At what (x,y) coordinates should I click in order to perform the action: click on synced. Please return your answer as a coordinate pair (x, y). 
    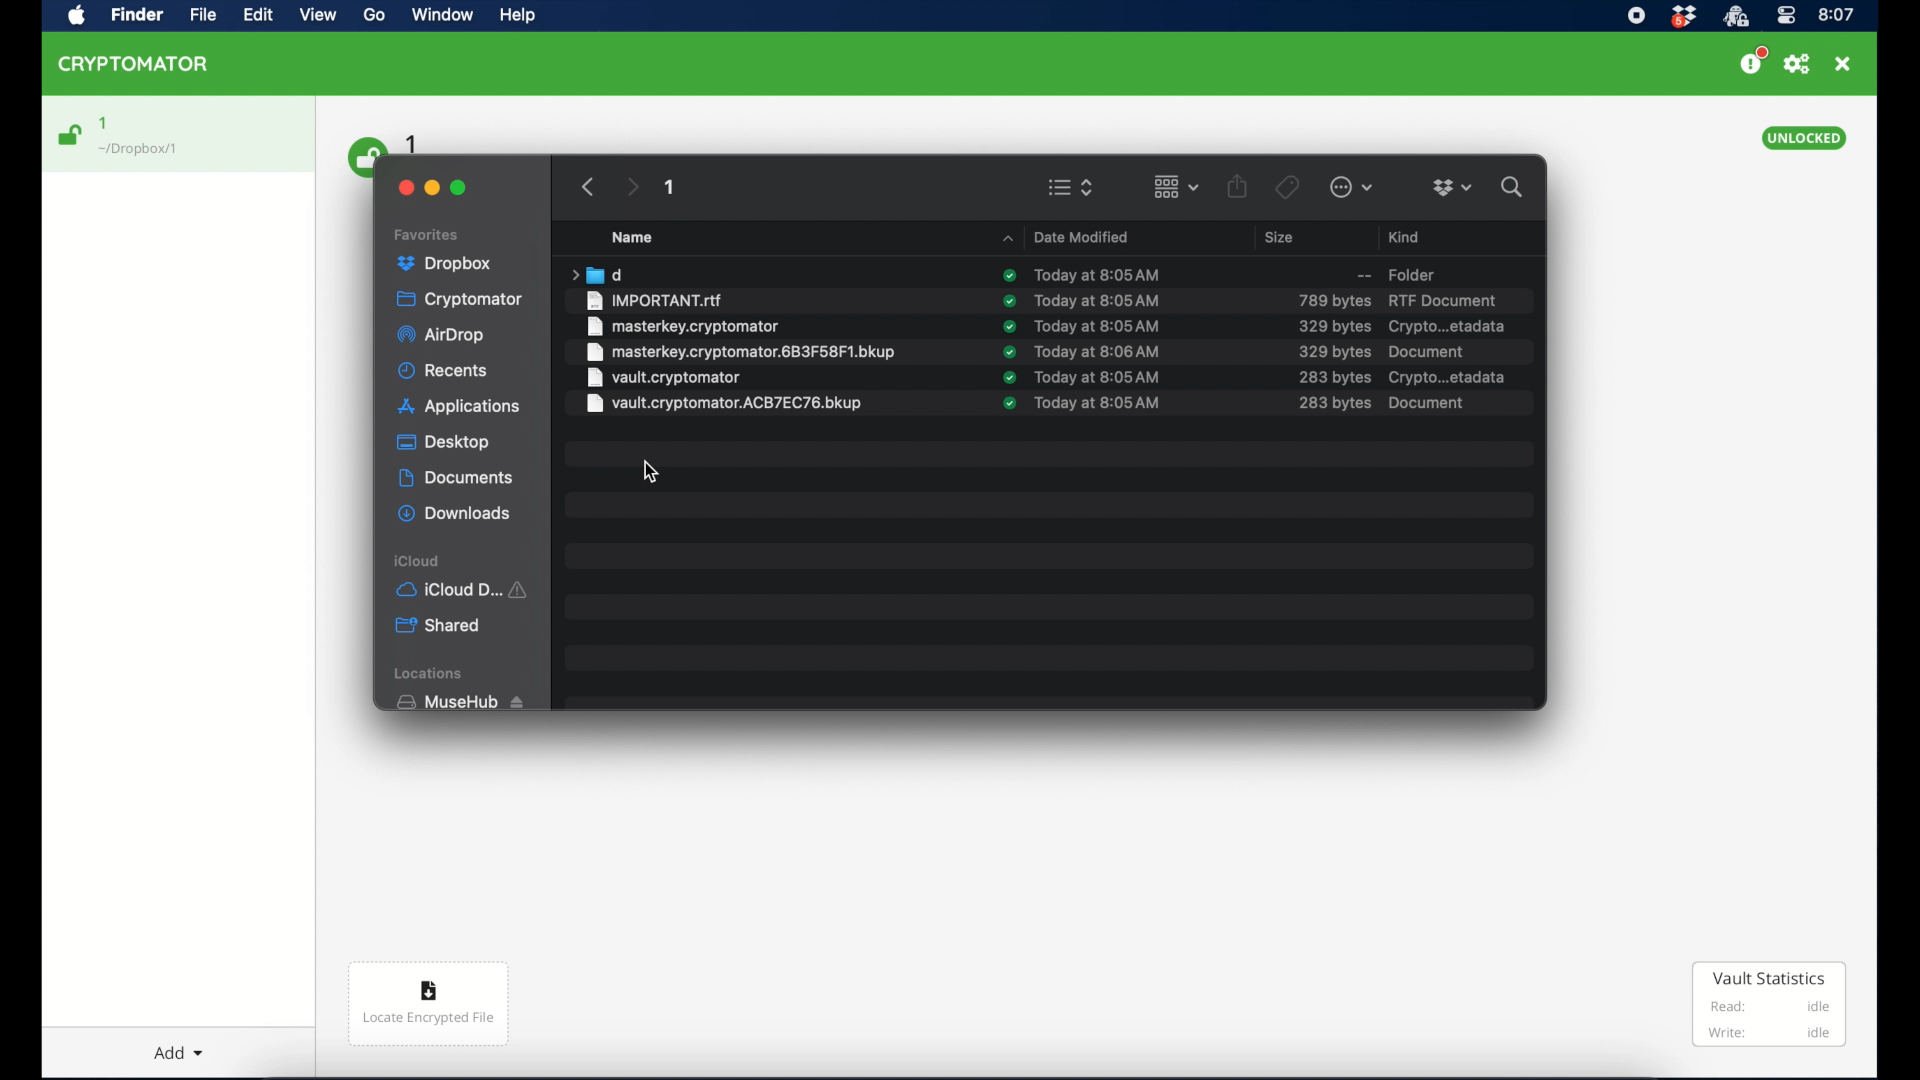
    Looking at the image, I should click on (1008, 404).